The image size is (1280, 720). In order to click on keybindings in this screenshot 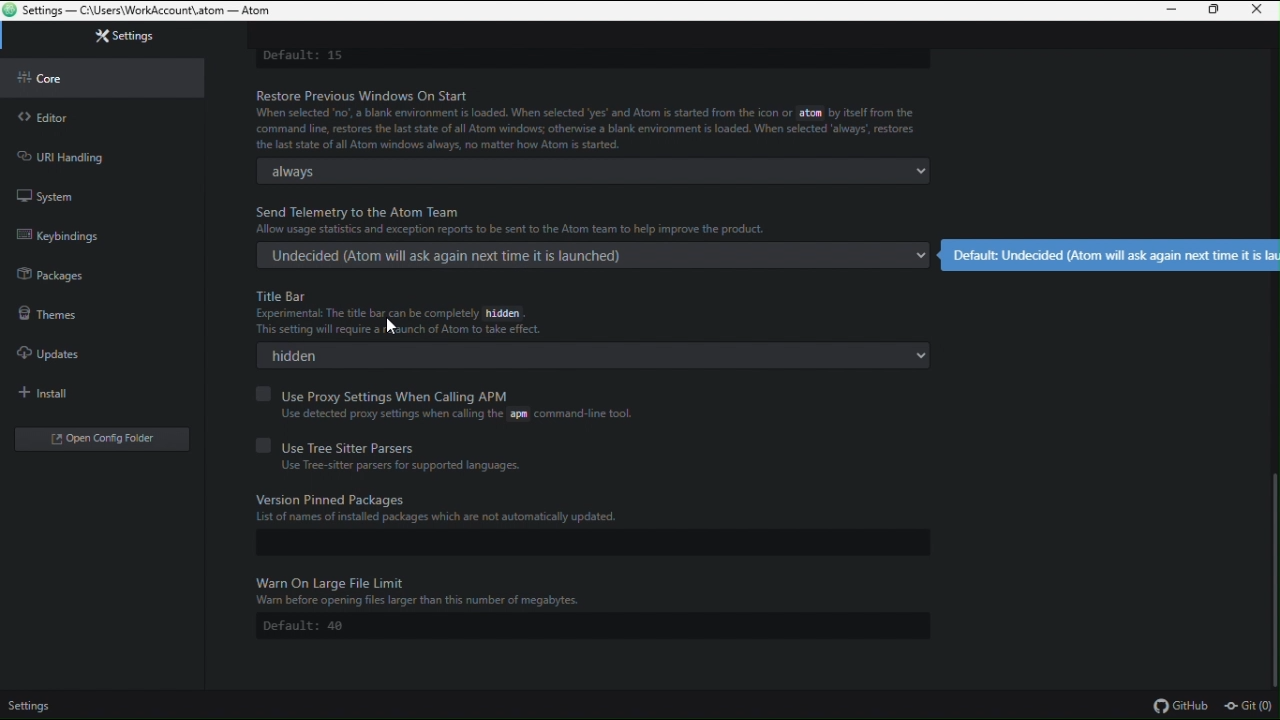, I will do `click(106, 233)`.